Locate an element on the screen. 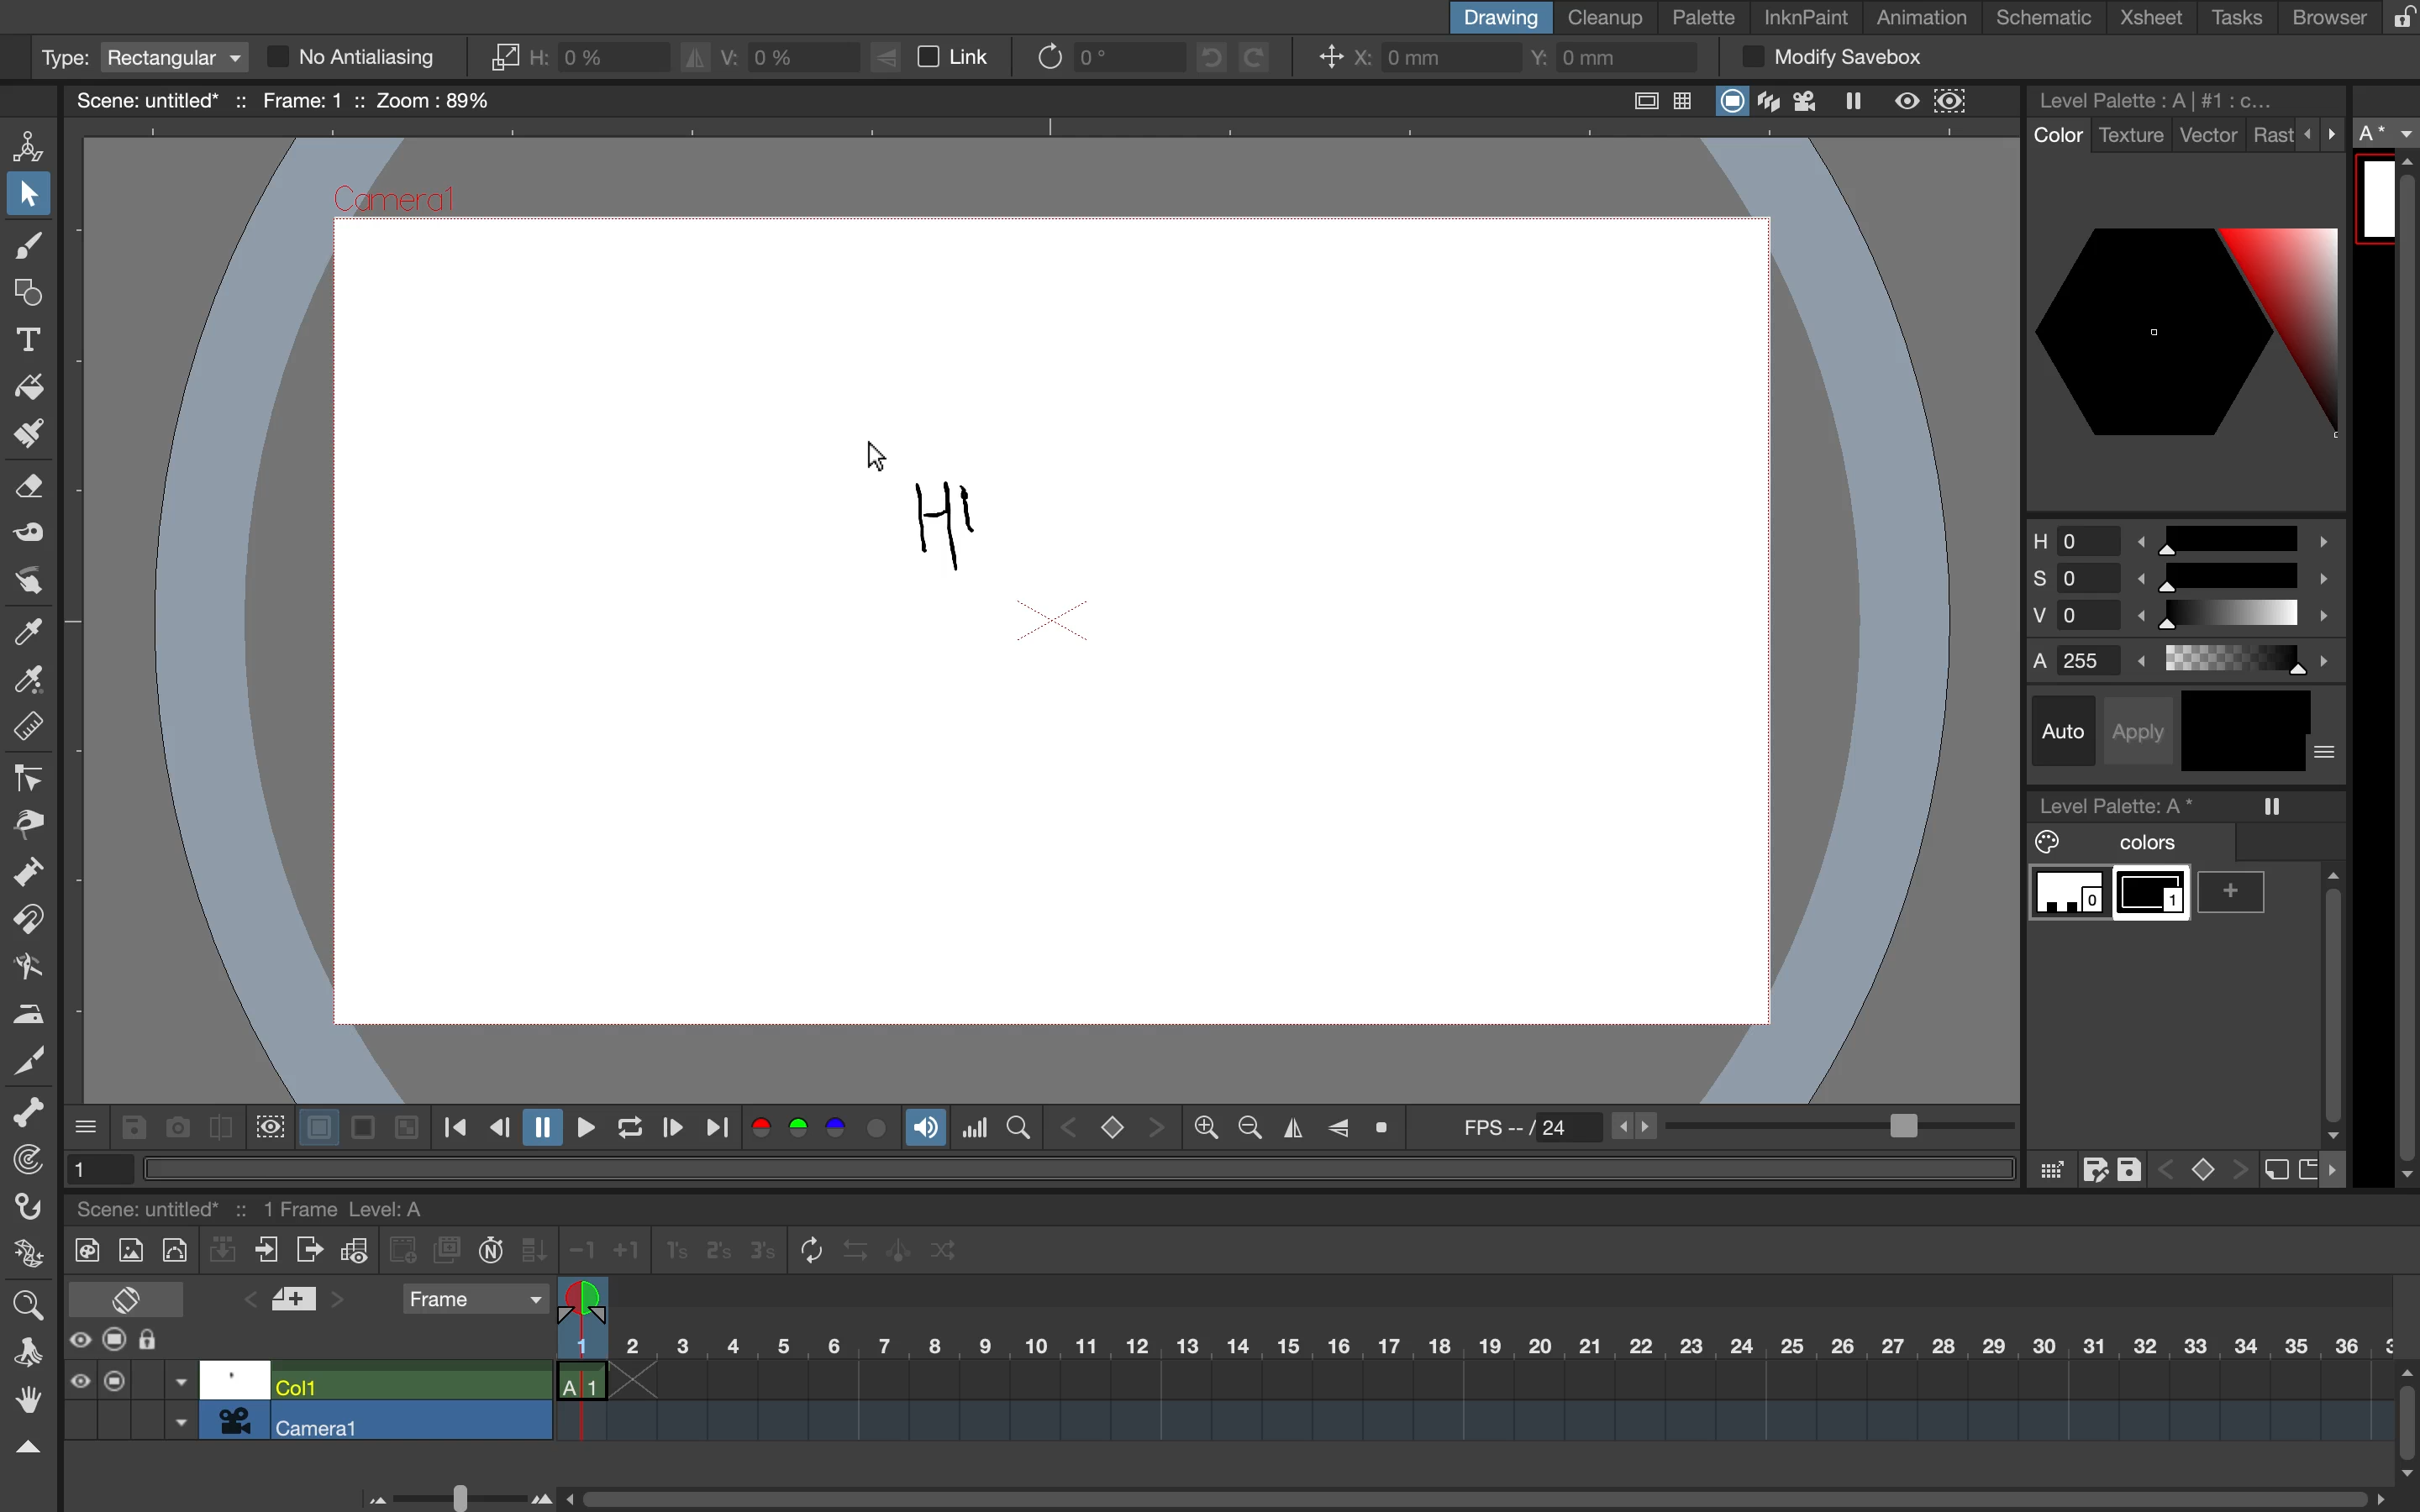 The image size is (2420, 1512). camera 1 is located at coordinates (412, 1421).